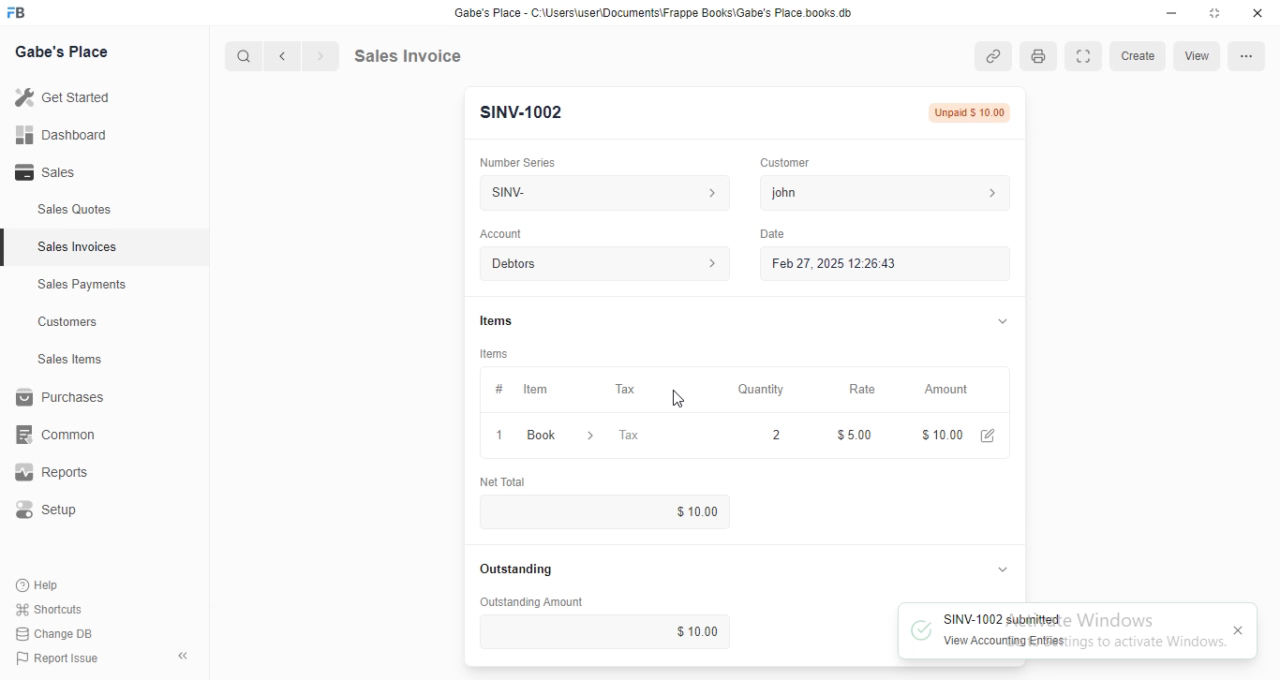  I want to click on Create, so click(1137, 56).